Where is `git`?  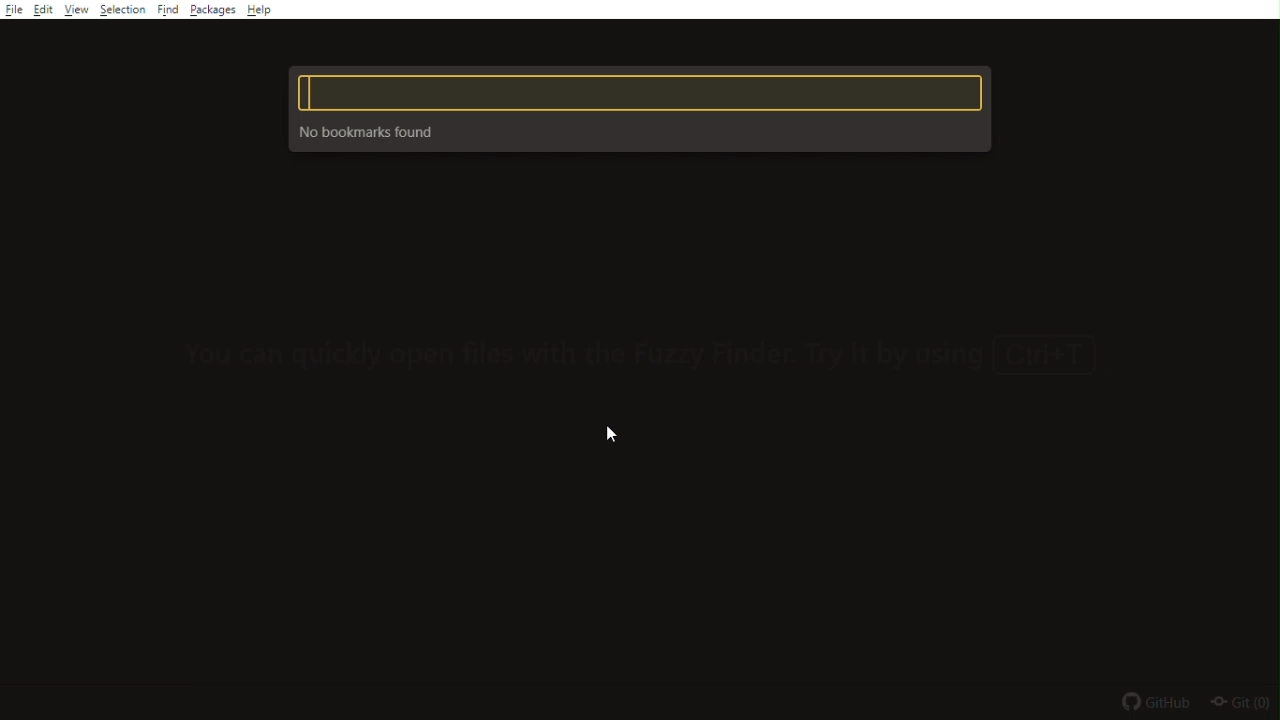 git is located at coordinates (1243, 707).